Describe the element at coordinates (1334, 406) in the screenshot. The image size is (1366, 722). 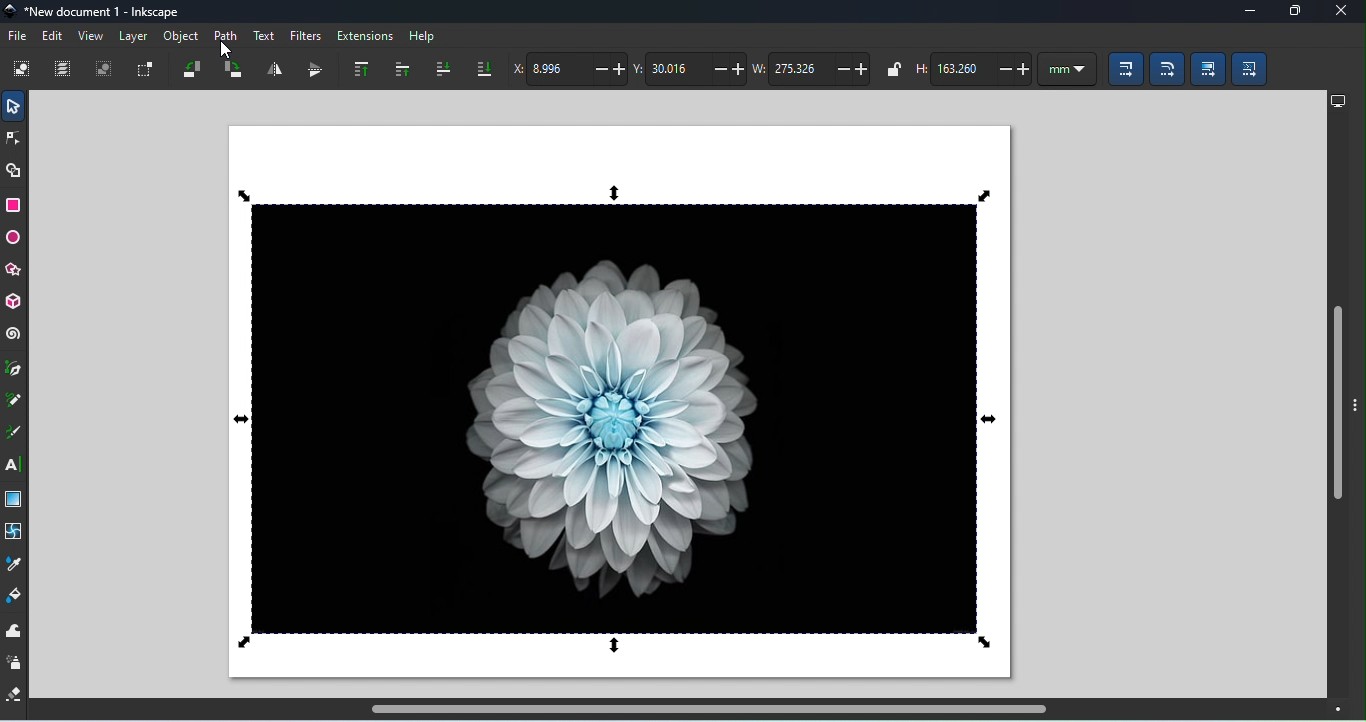
I see `Vertical scroll bar` at that location.